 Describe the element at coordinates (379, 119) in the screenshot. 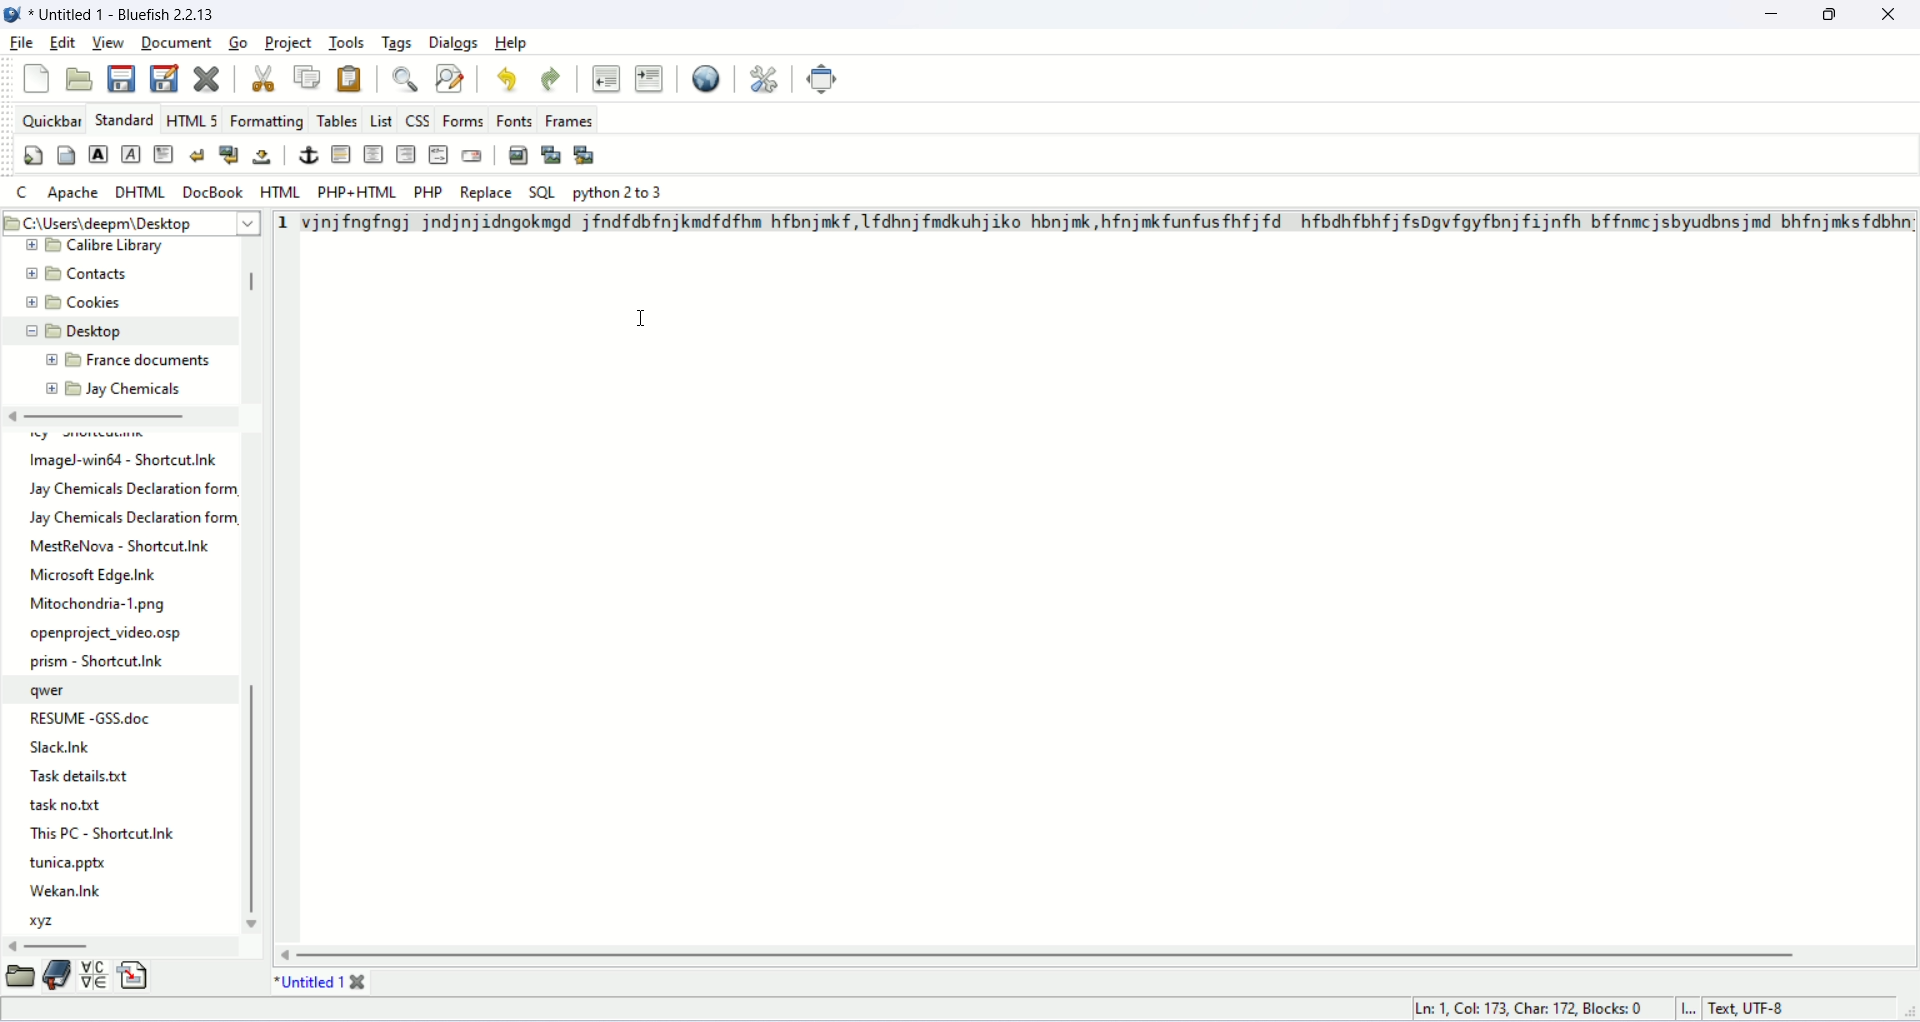

I see `List` at that location.